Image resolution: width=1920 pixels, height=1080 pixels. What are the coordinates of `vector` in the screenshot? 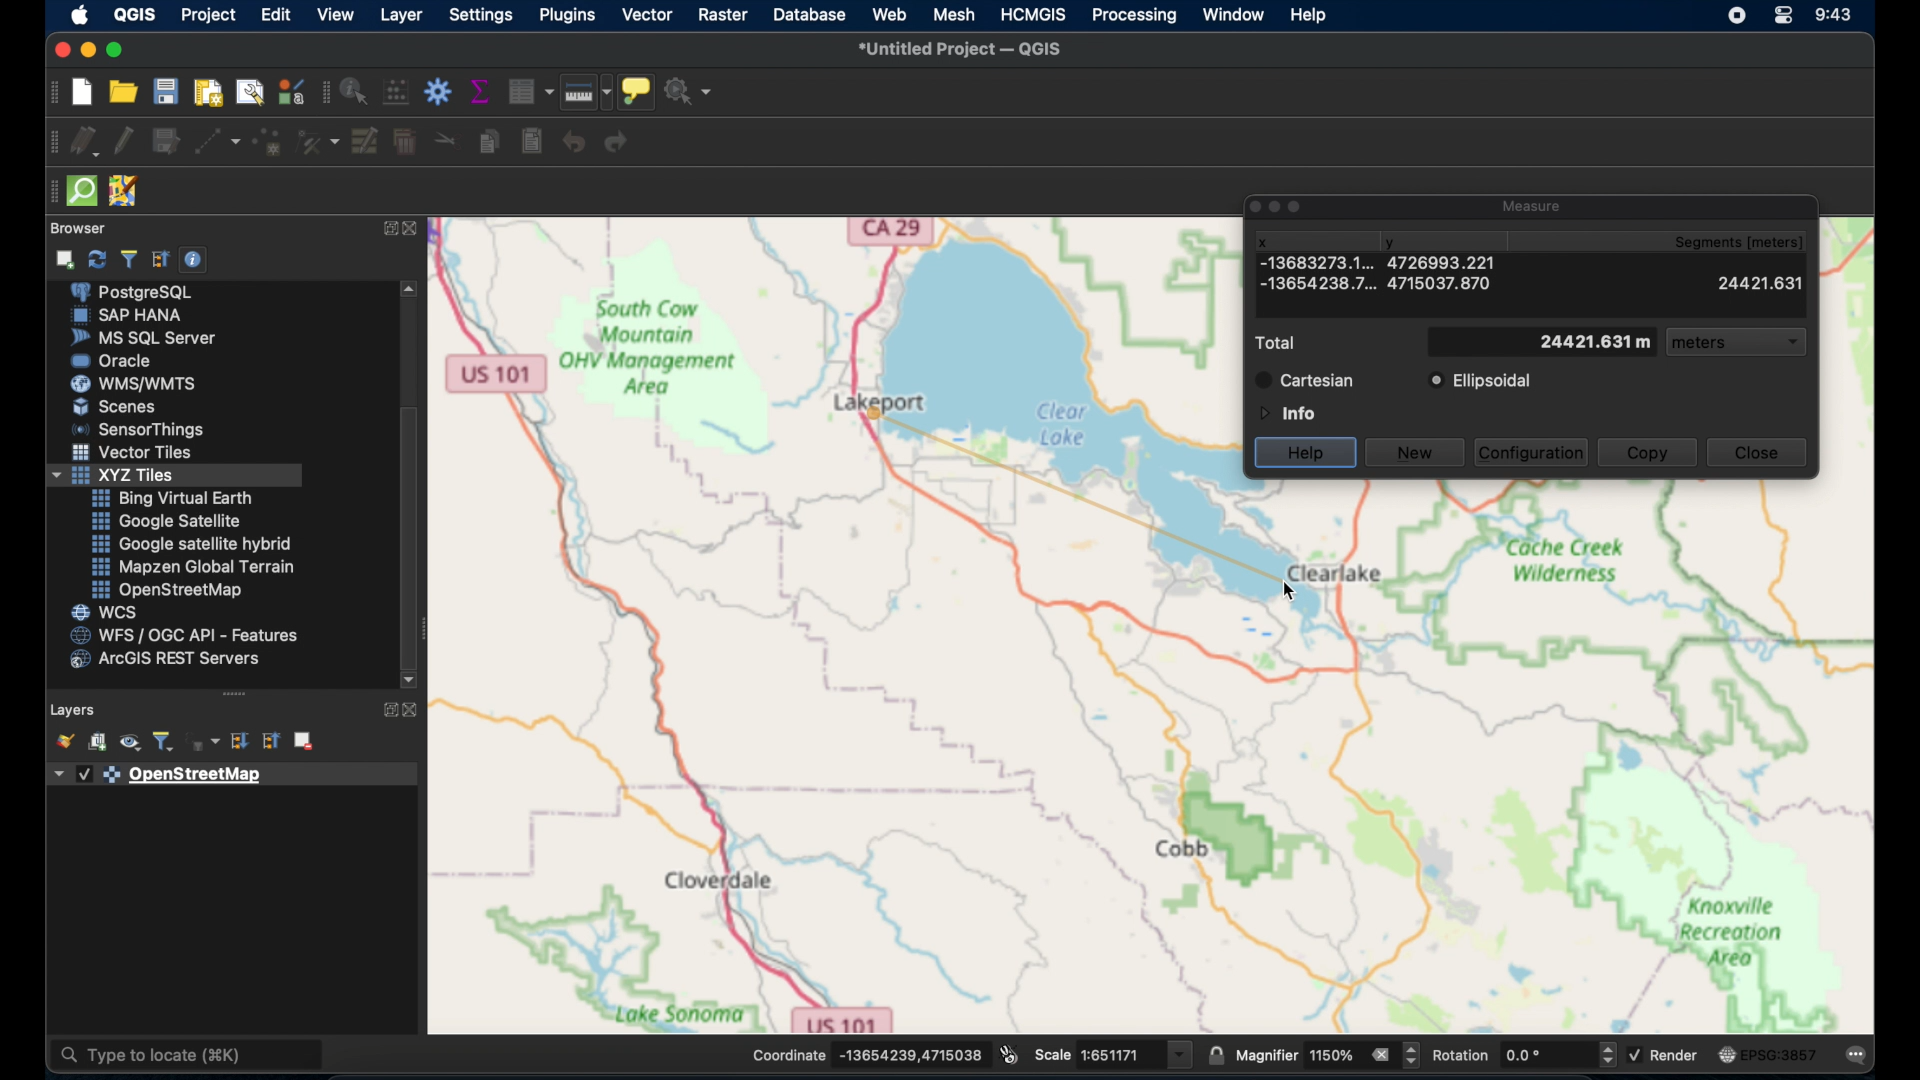 It's located at (646, 14).